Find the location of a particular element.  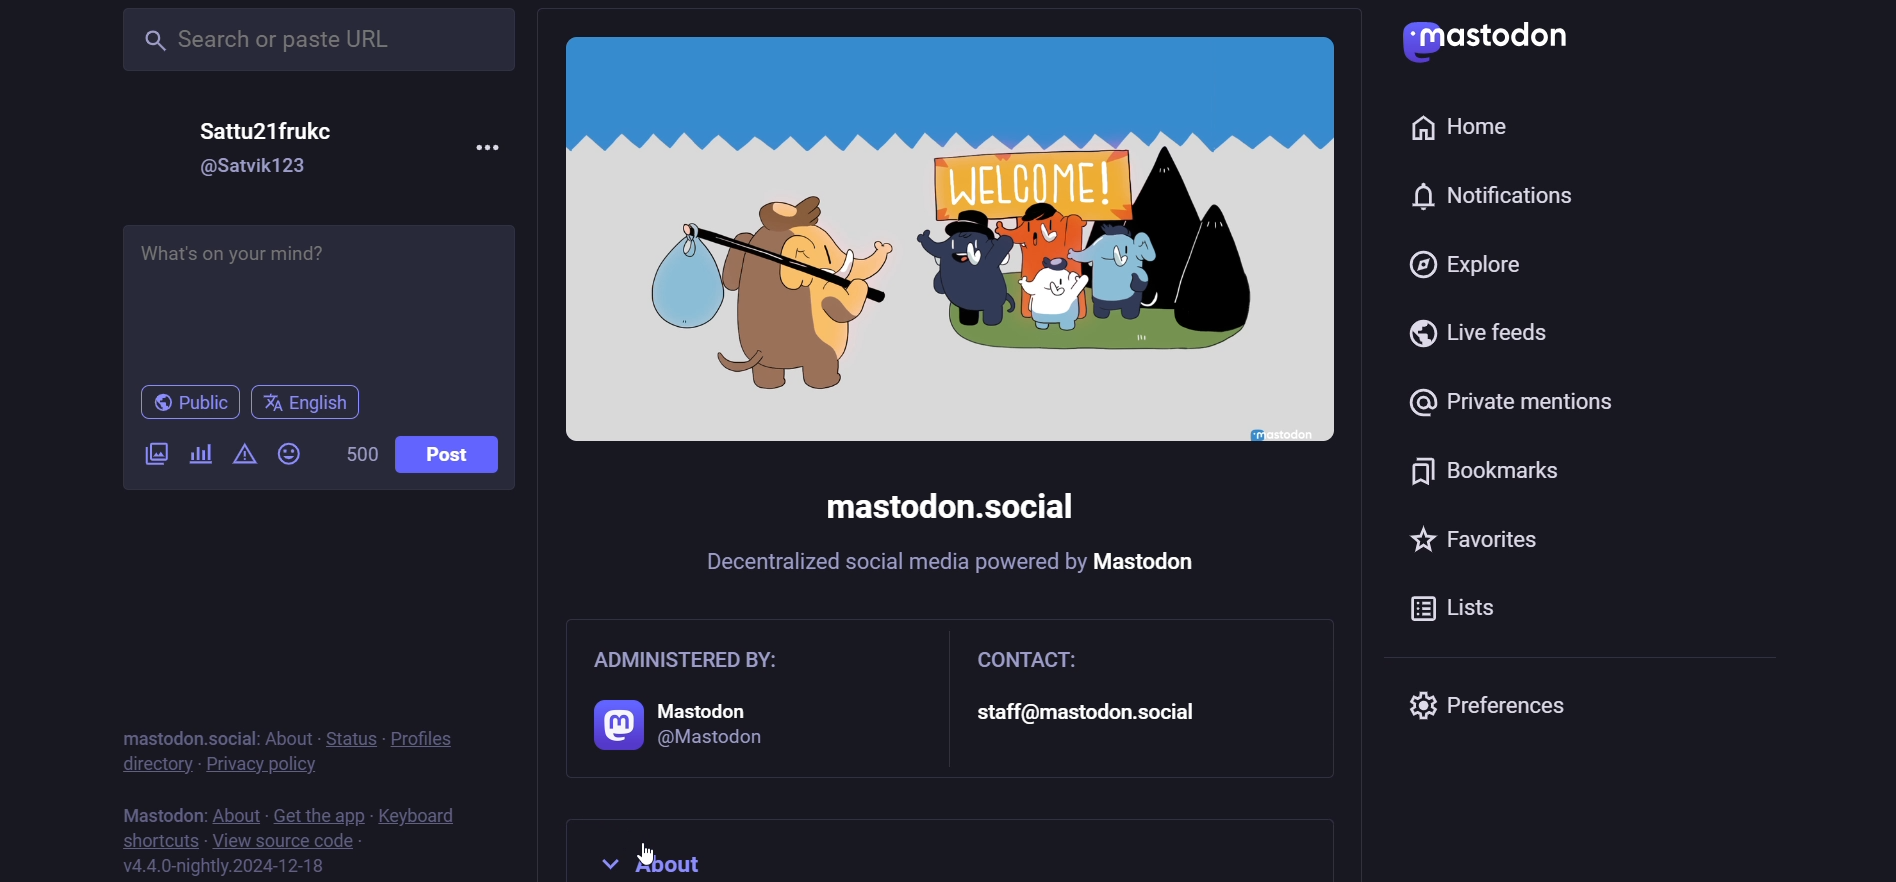

keyboard is located at coordinates (423, 815).